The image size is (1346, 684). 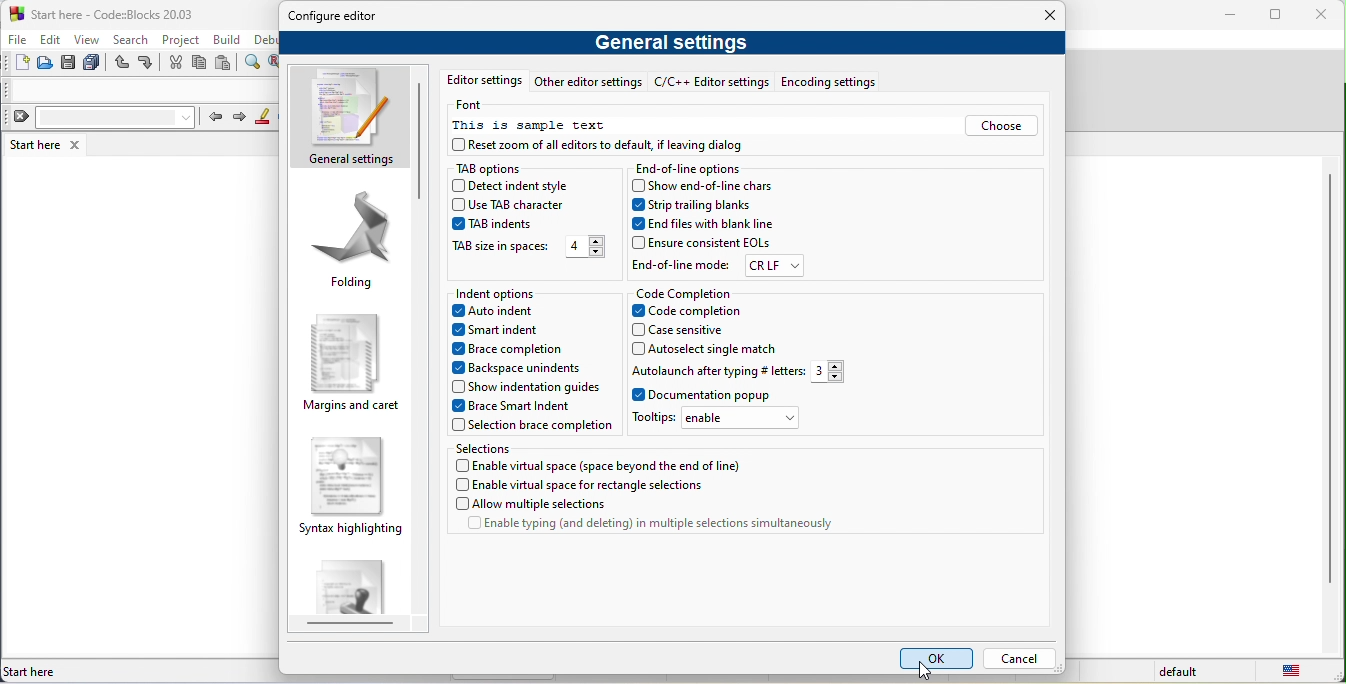 I want to click on case sesitive, so click(x=710, y=328).